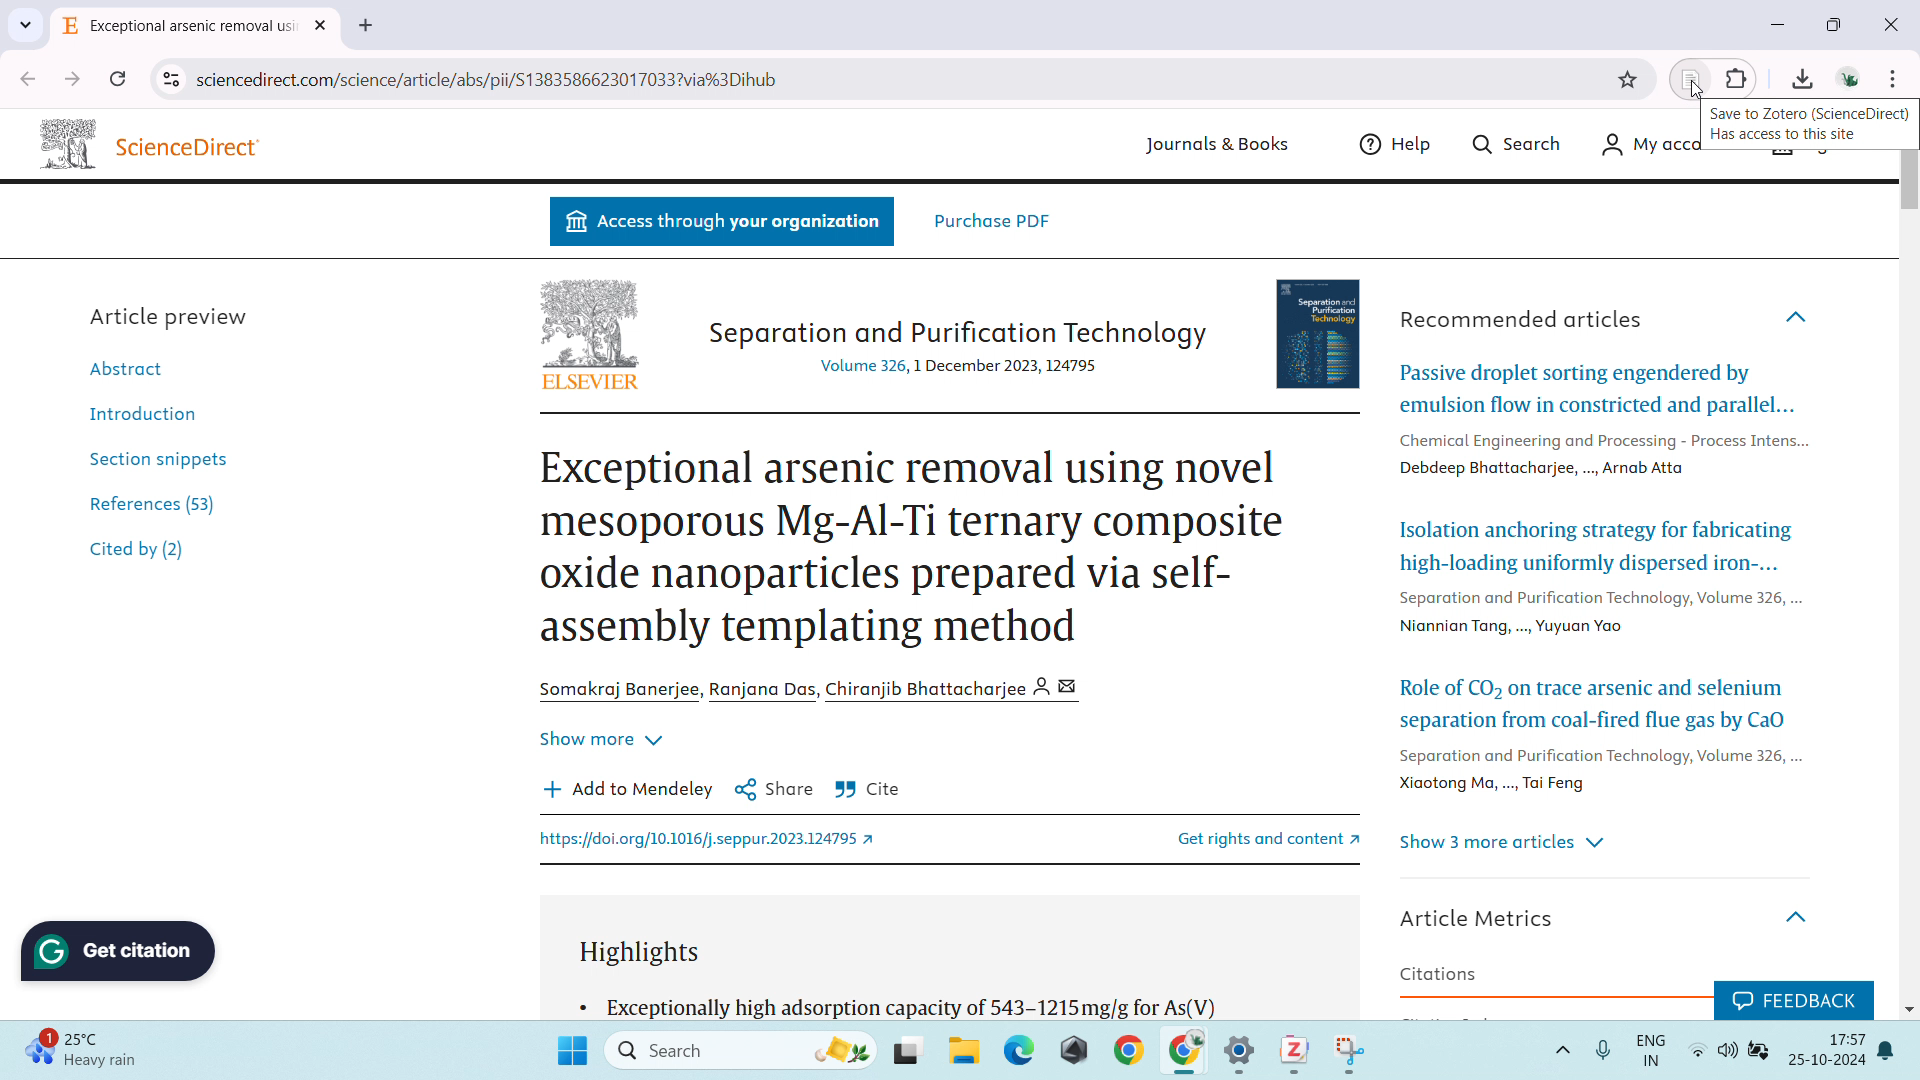 This screenshot has width=1920, height=1080. What do you see at coordinates (1802, 910) in the screenshot?
I see `Hide` at bounding box center [1802, 910].